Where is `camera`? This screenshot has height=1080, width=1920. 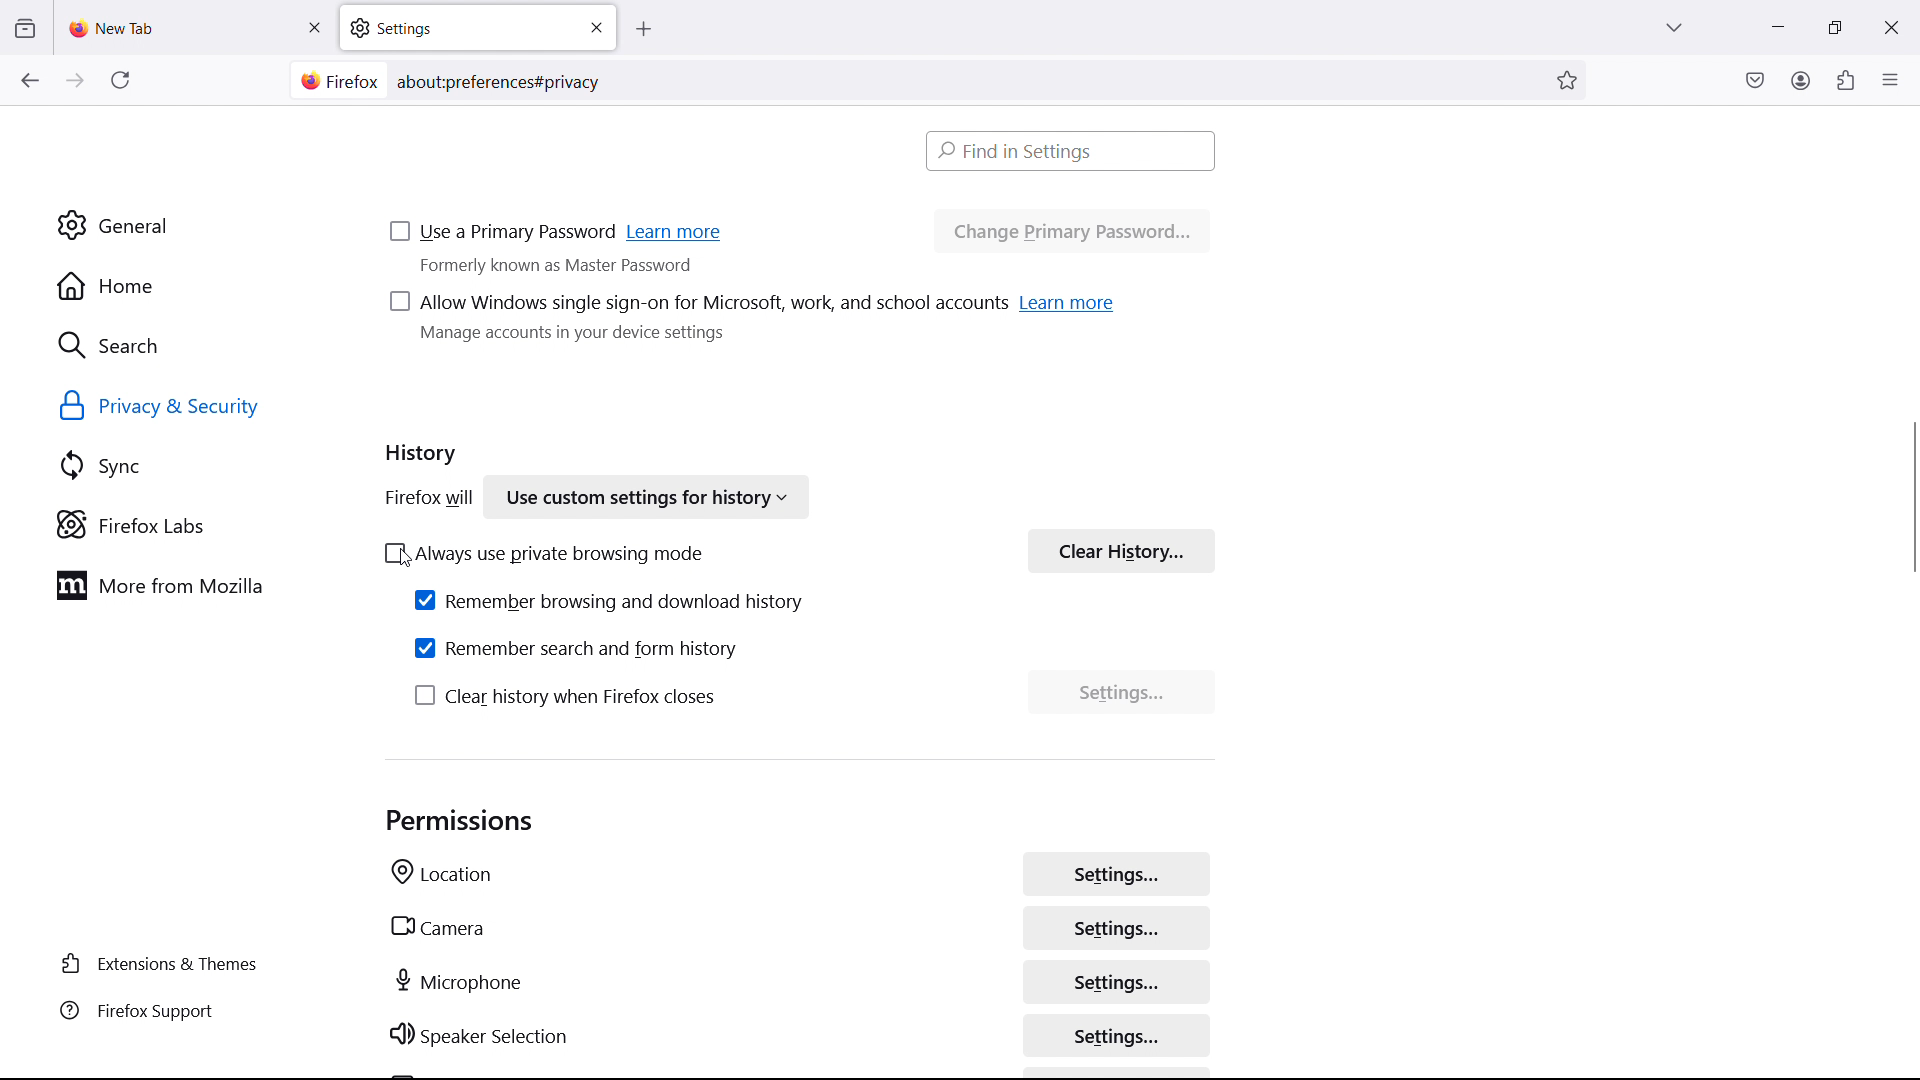
camera is located at coordinates (436, 927).